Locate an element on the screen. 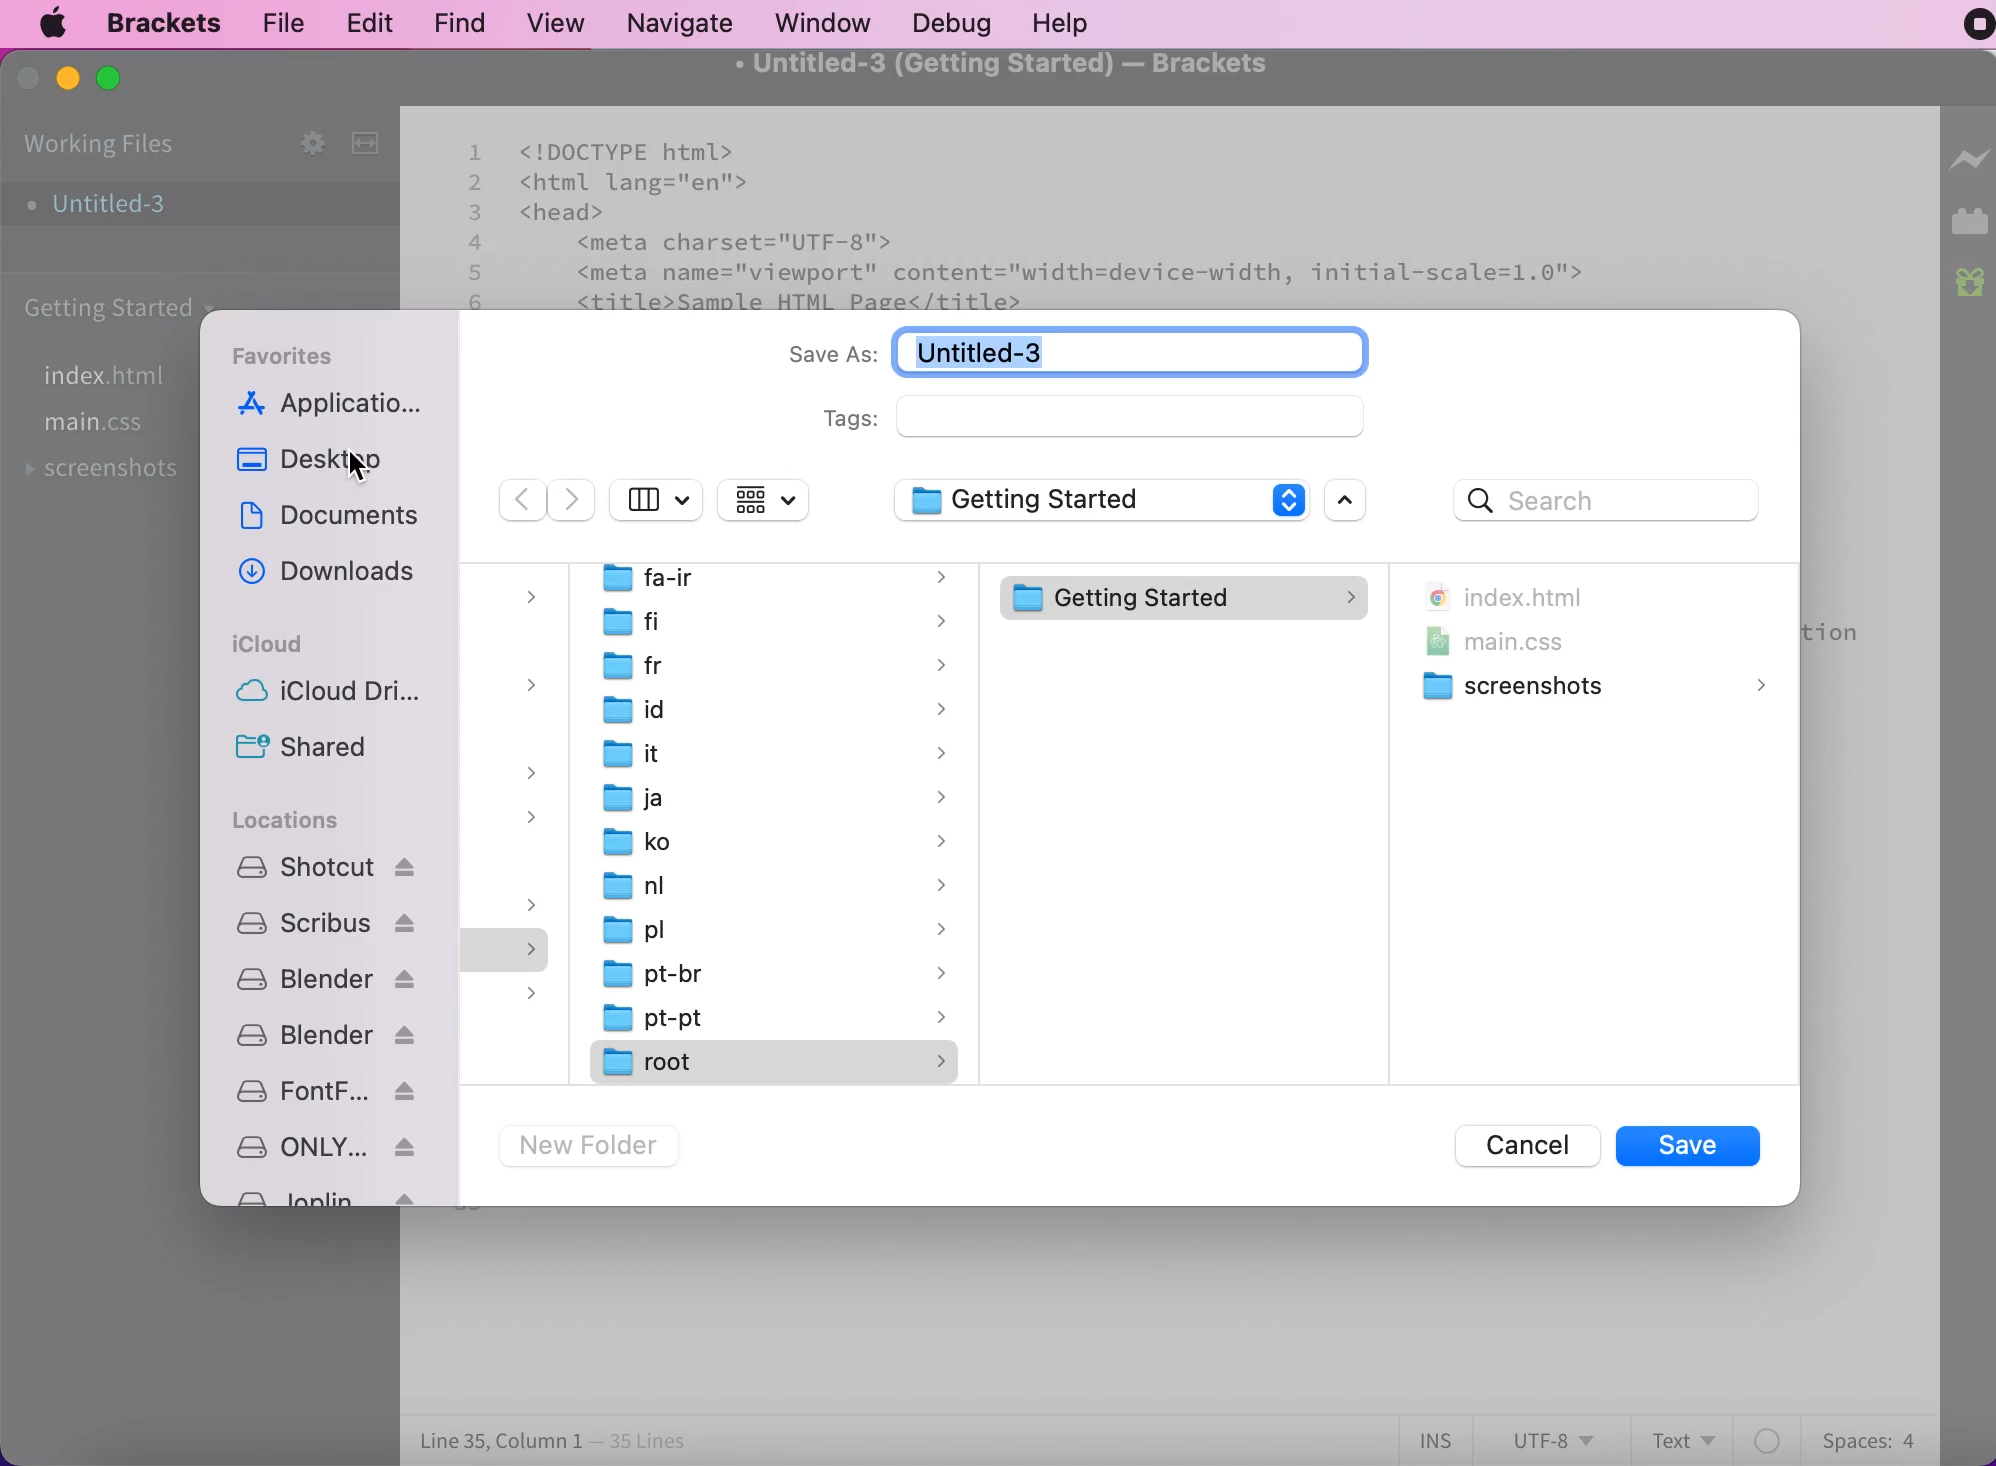 This screenshot has height=1466, width=1996. fr is located at coordinates (774, 663).